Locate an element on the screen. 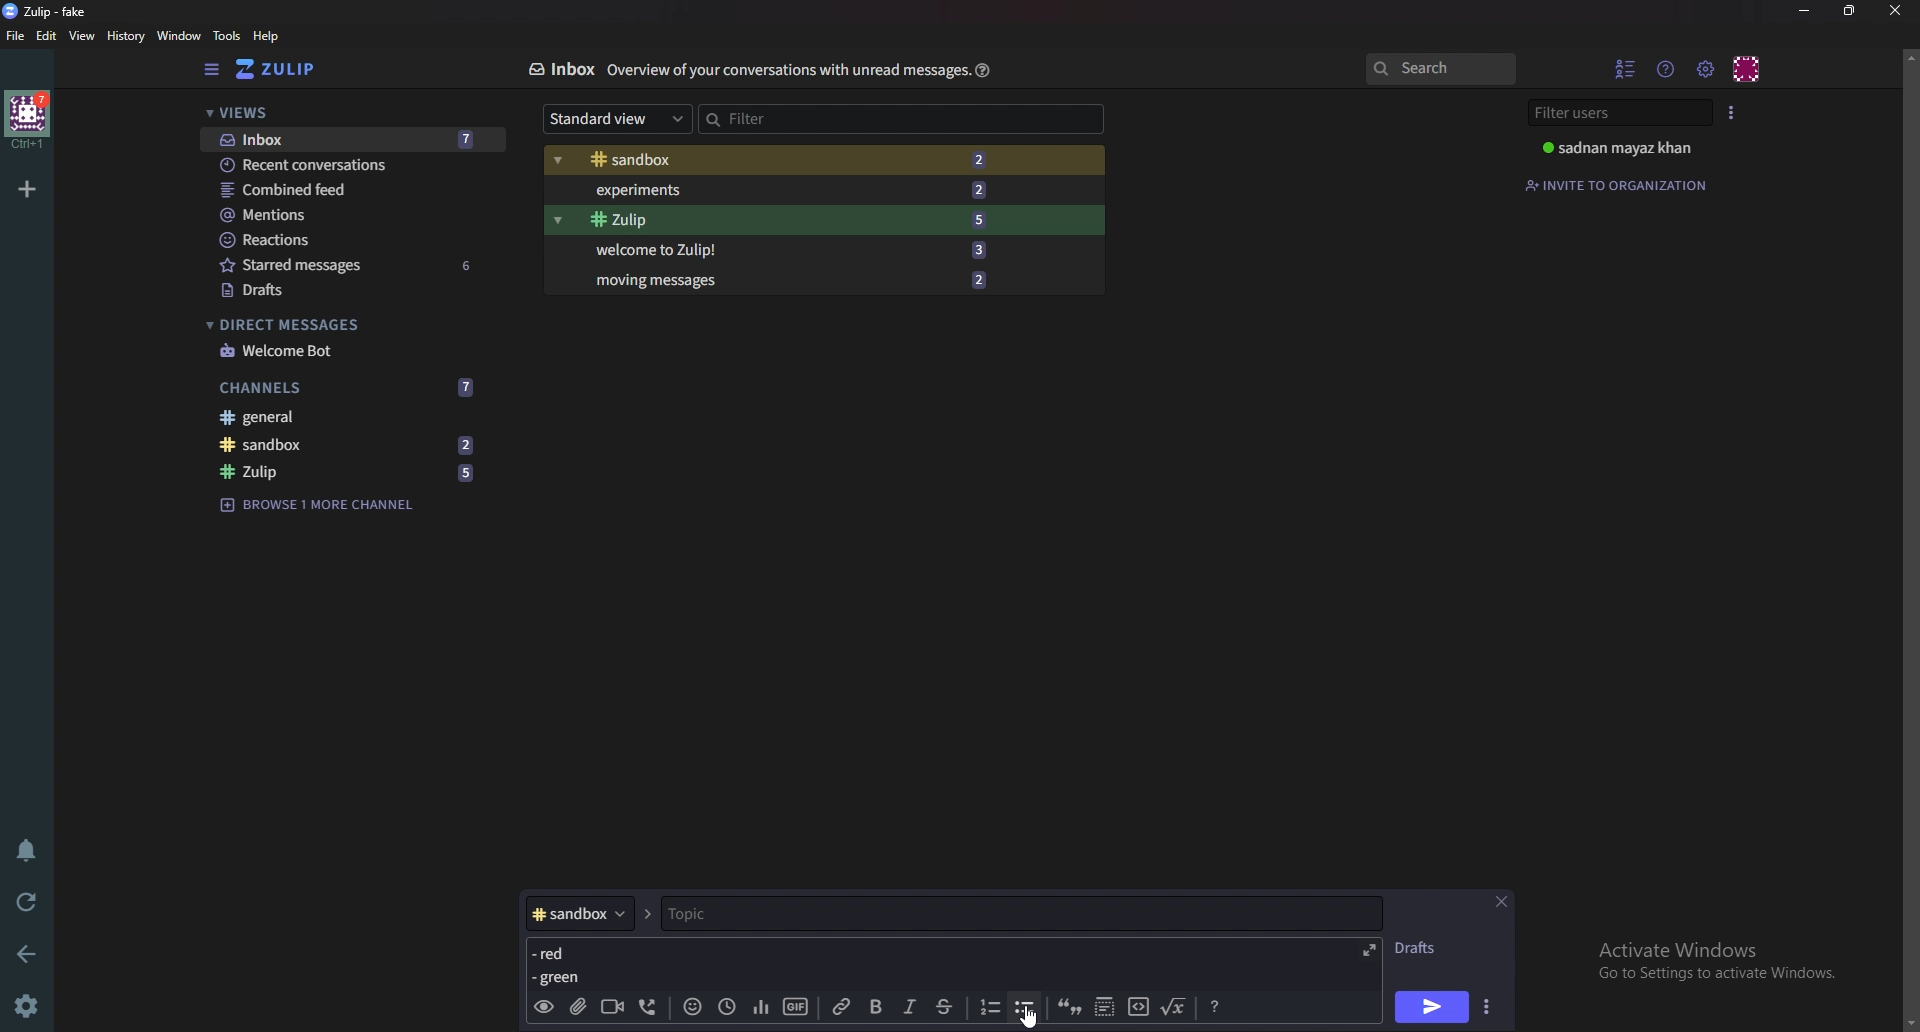 This screenshot has width=1920, height=1032. Edit is located at coordinates (47, 36).